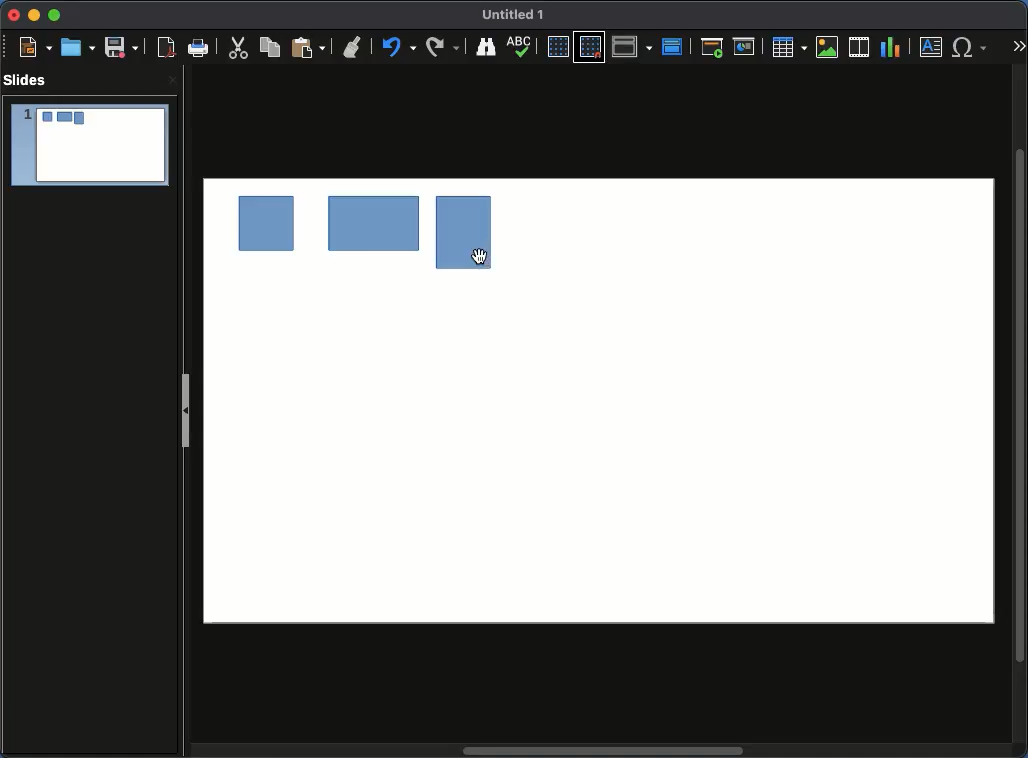  What do you see at coordinates (443, 47) in the screenshot?
I see `Finding` at bounding box center [443, 47].